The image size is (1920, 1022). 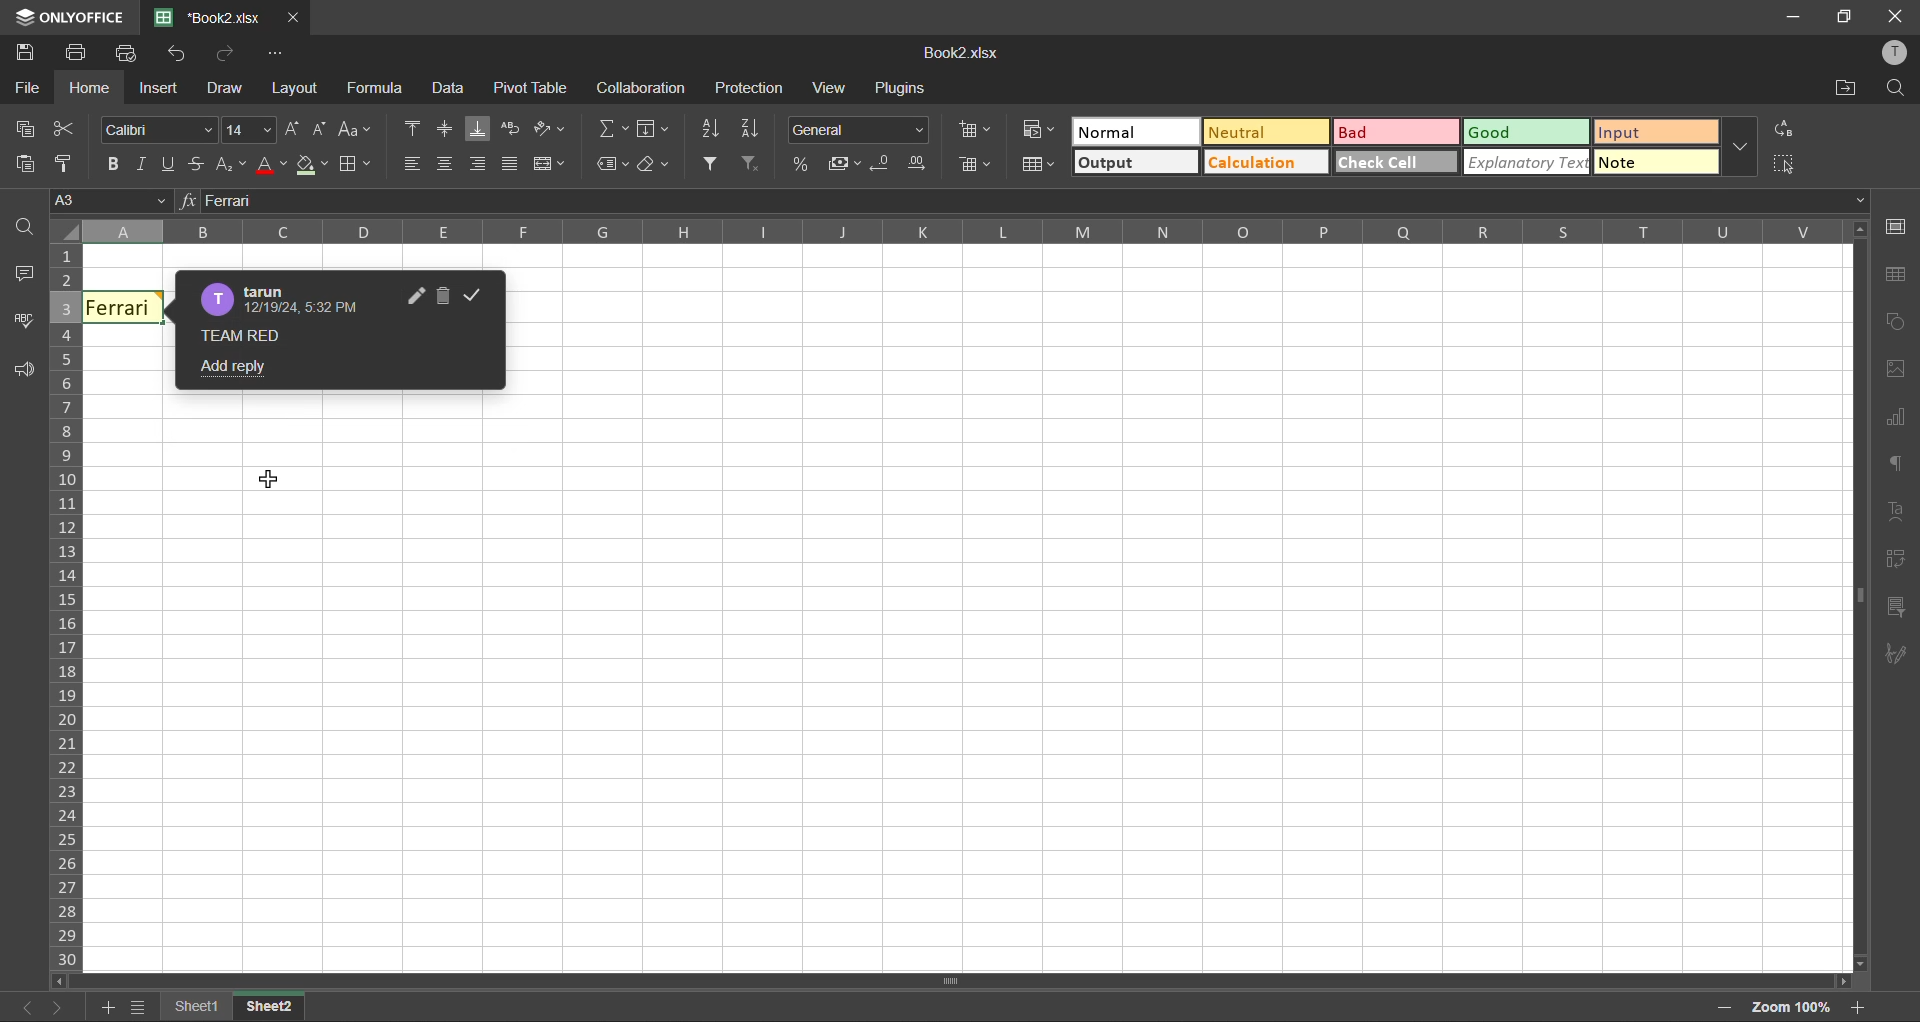 What do you see at coordinates (528, 88) in the screenshot?
I see `pivot table` at bounding box center [528, 88].